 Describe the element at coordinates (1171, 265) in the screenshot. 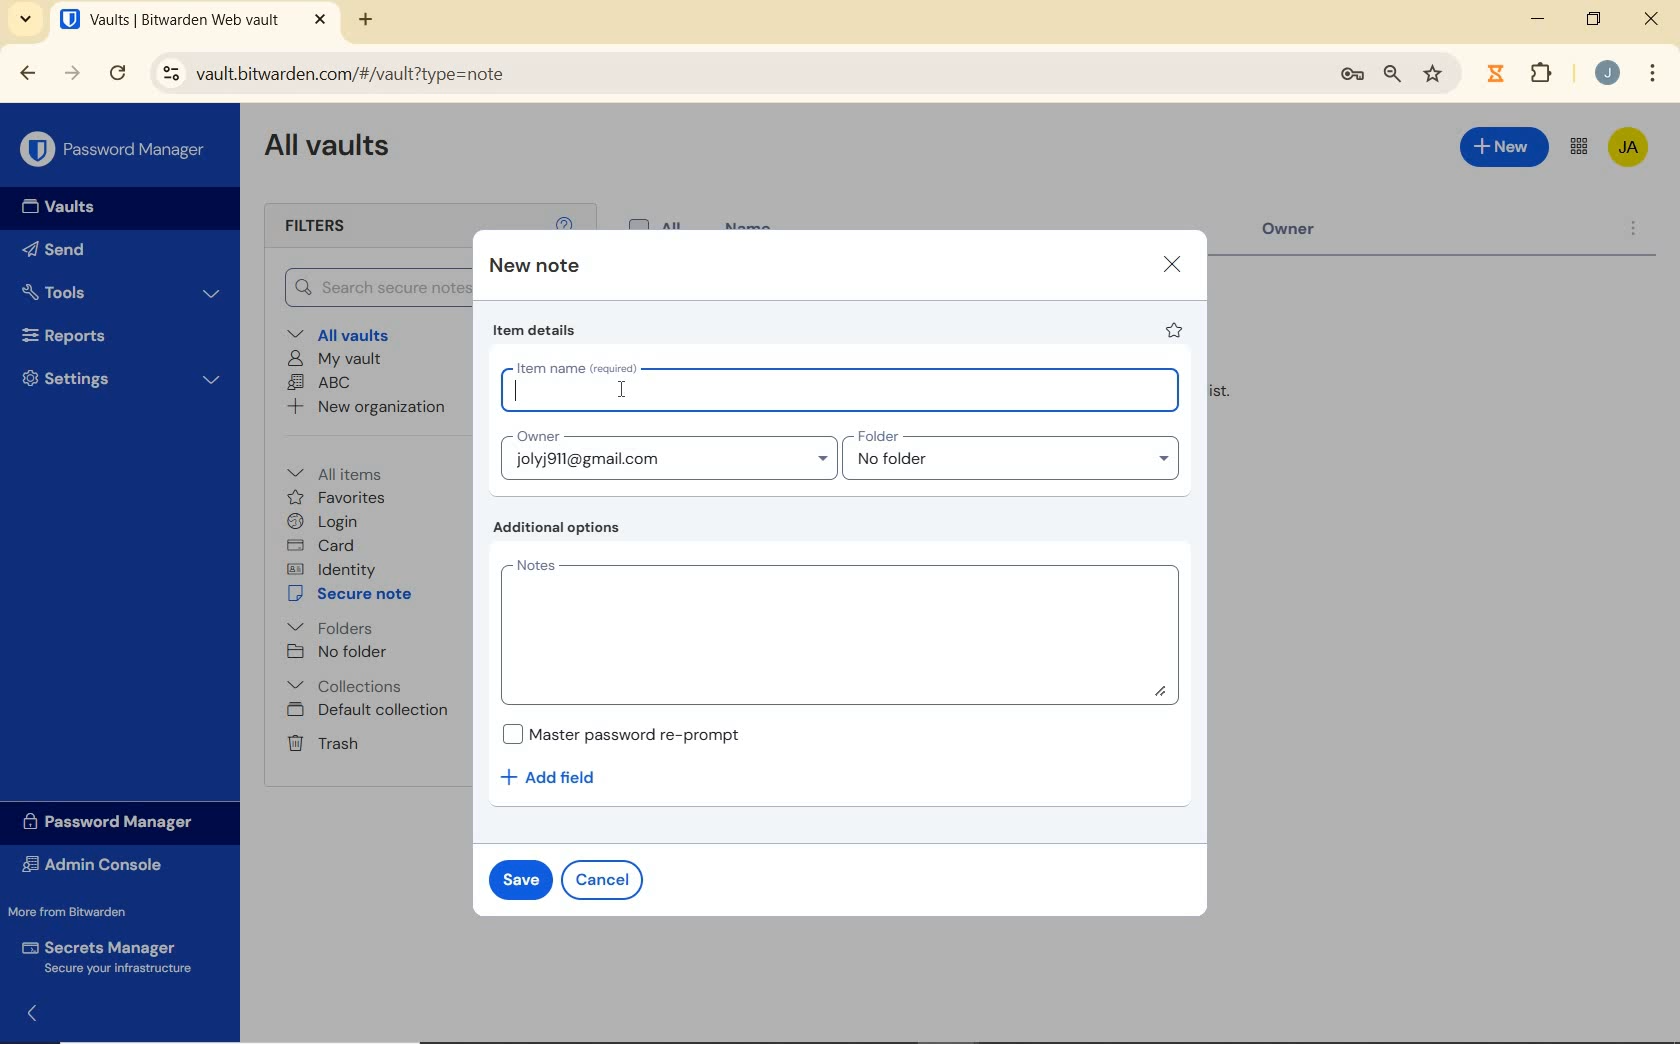

I see `close` at that location.